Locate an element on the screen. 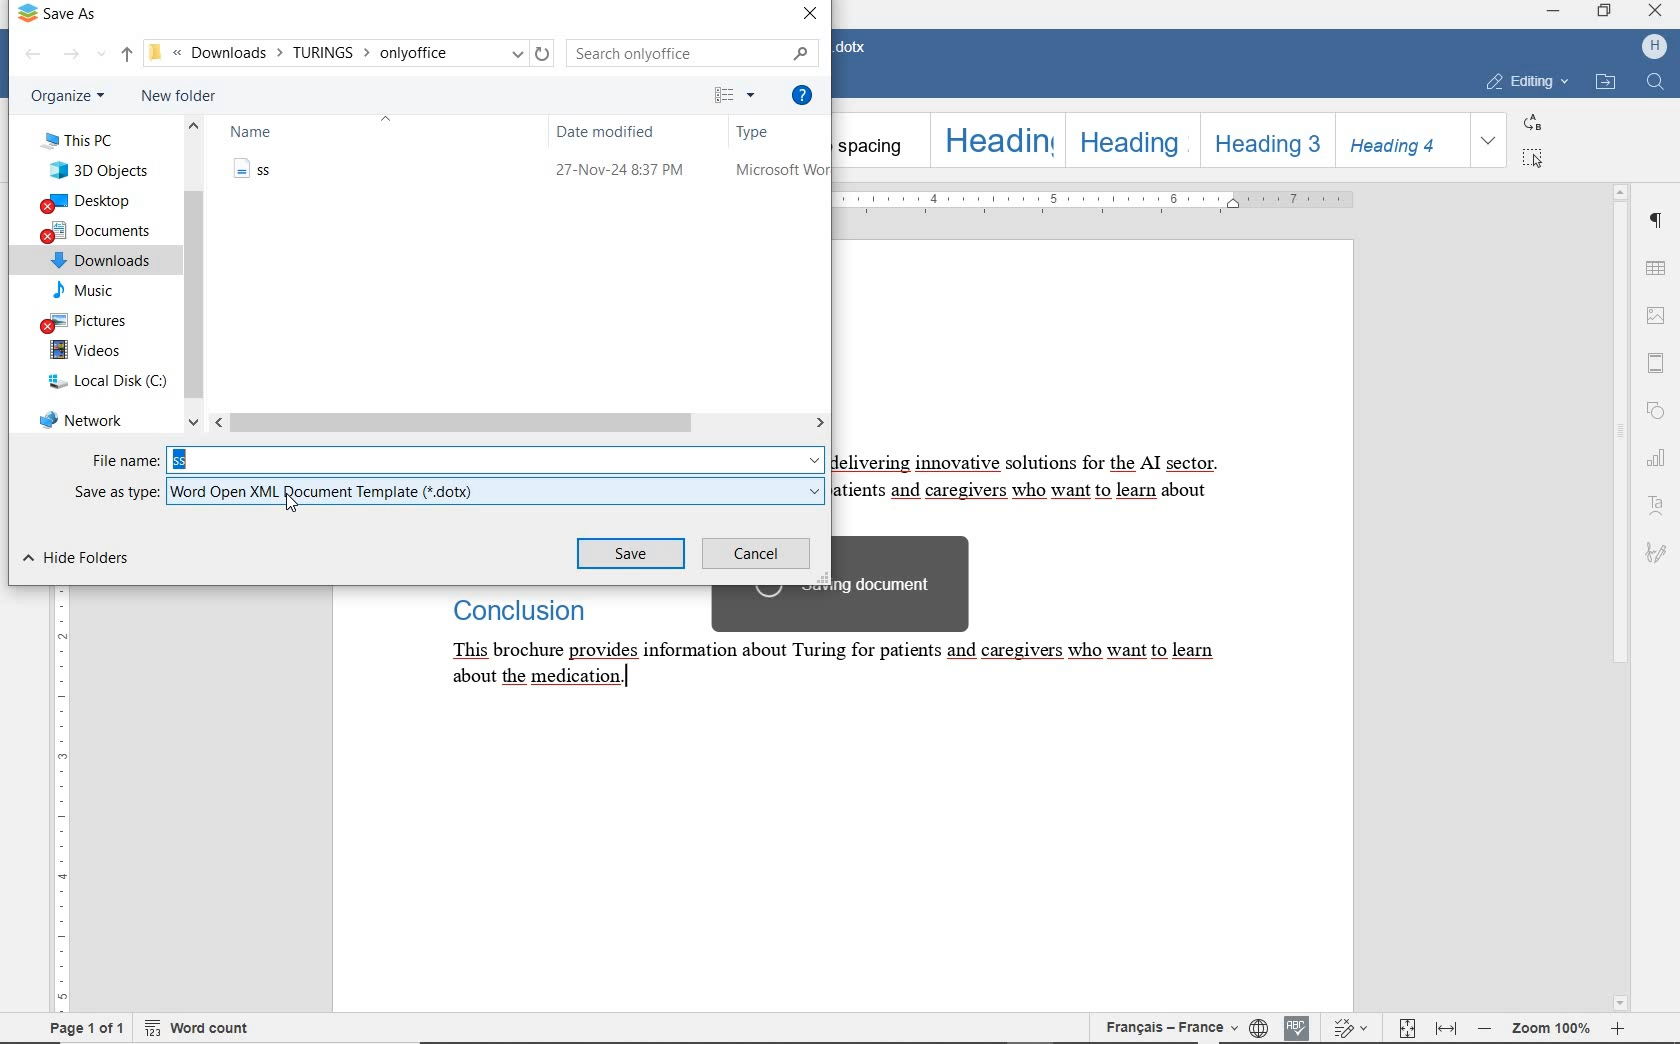 The width and height of the screenshot is (1680, 1044). SCROLLBAR is located at coordinates (1620, 598).